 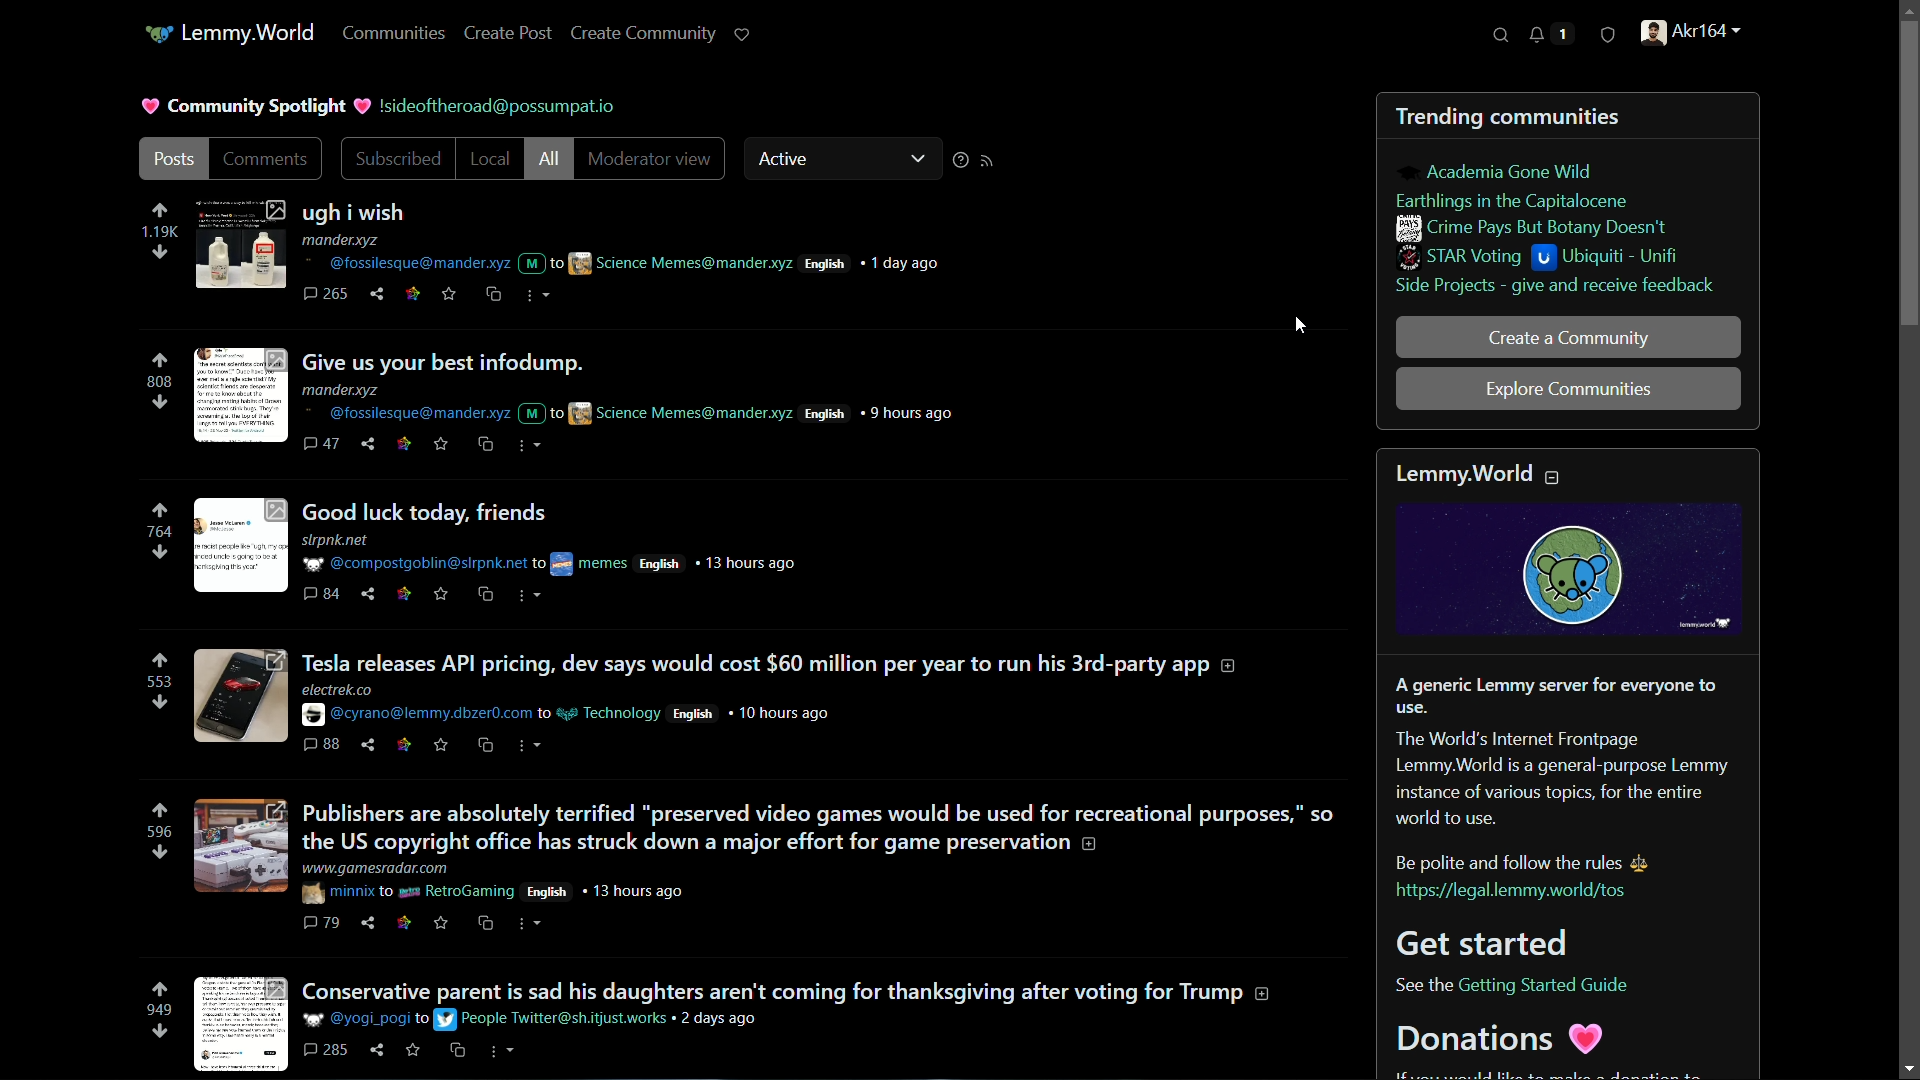 I want to click on more actions, so click(x=502, y=1051).